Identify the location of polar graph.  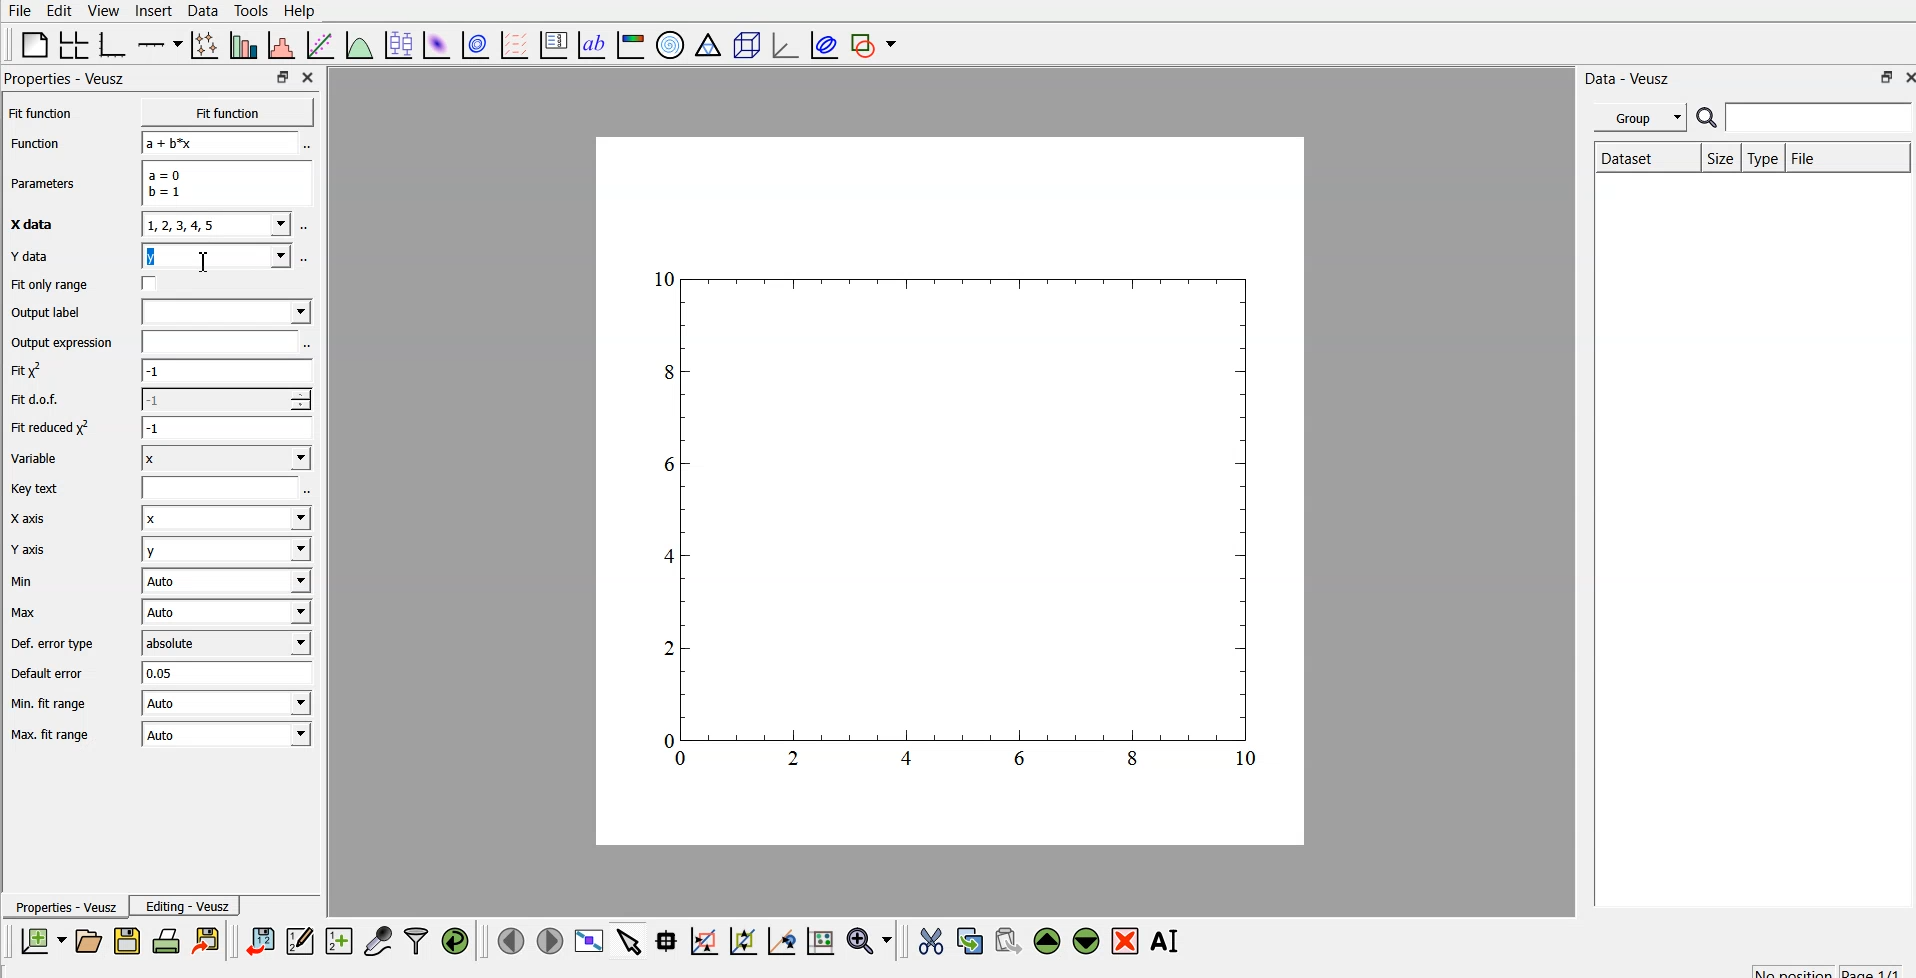
(672, 46).